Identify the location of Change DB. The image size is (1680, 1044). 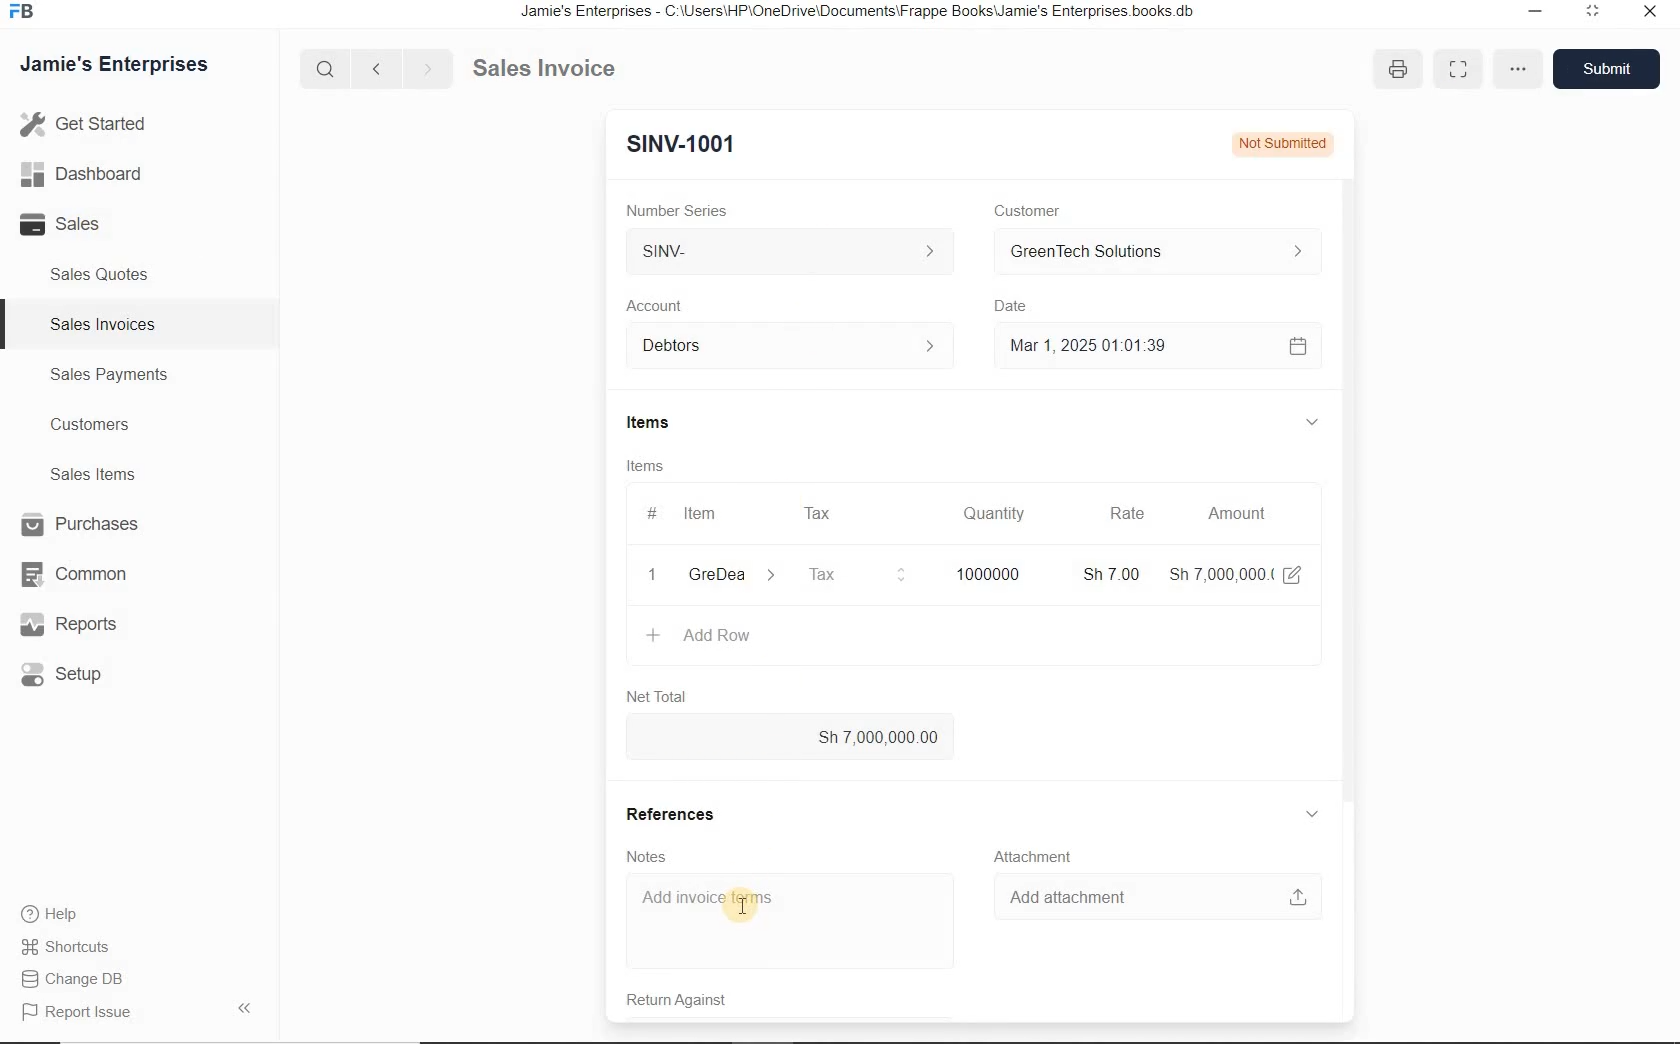
(75, 978).